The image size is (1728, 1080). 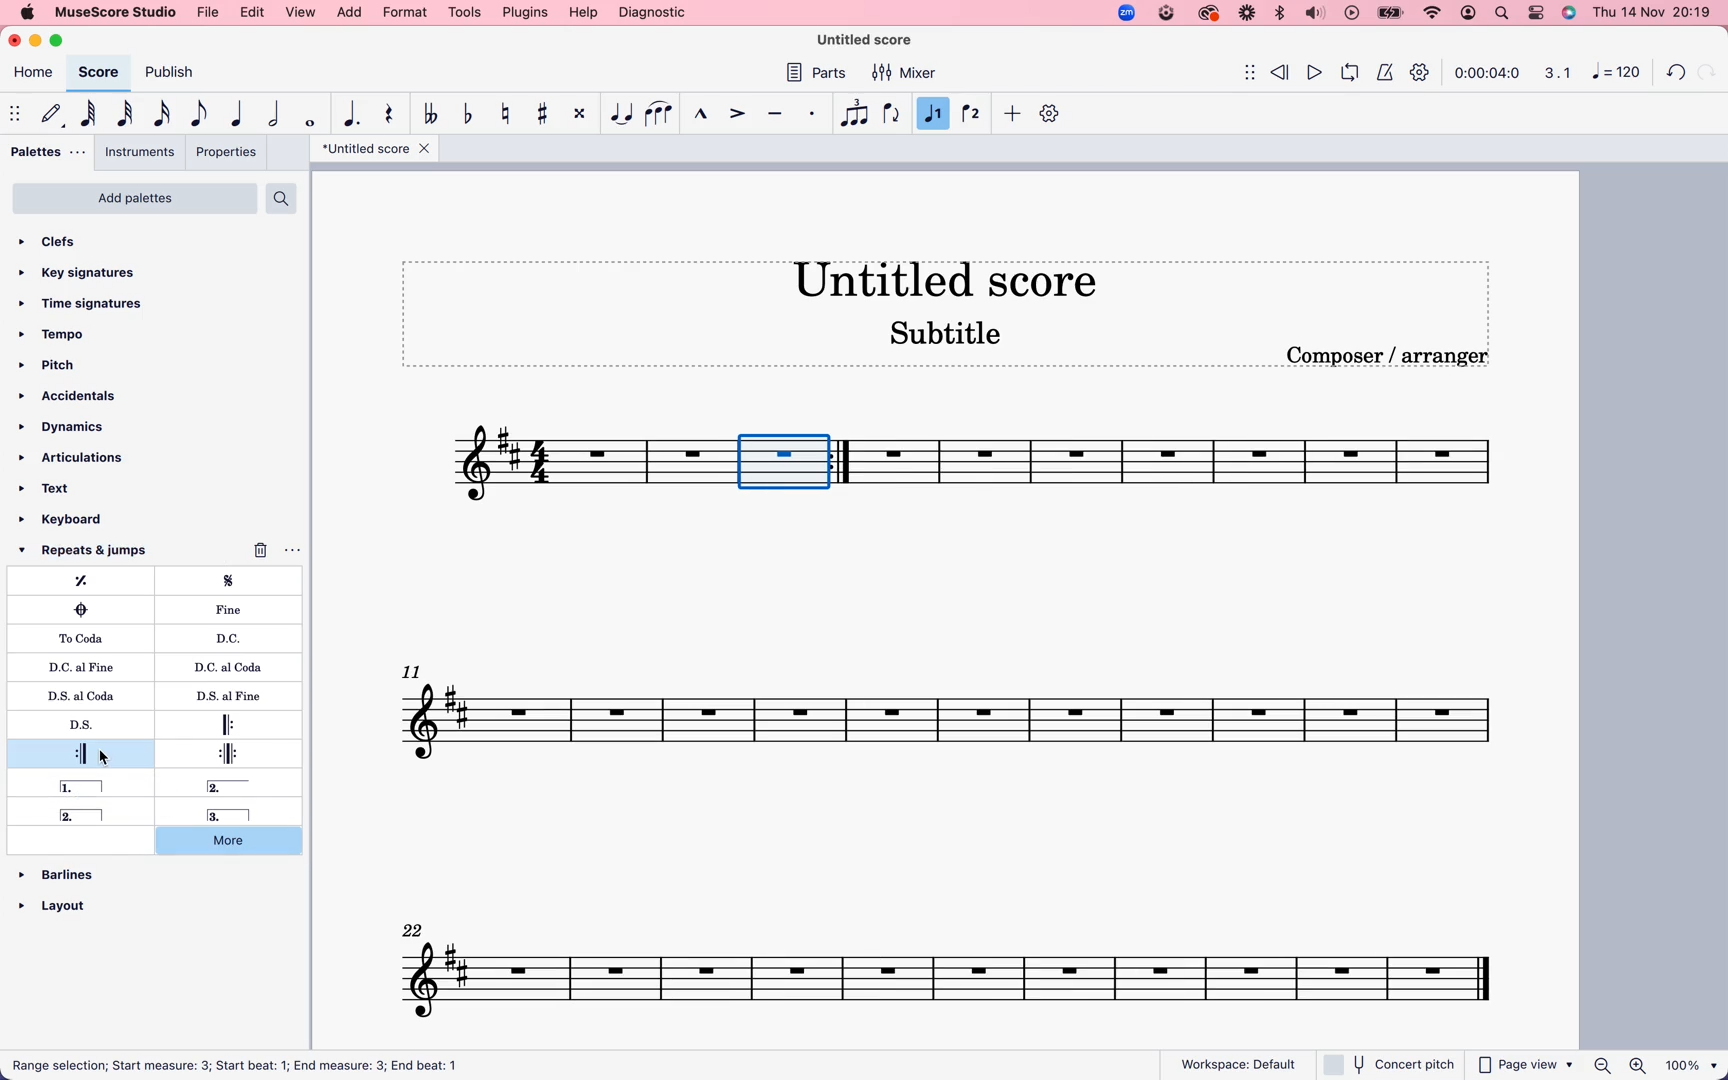 I want to click on time, so click(x=1488, y=73).